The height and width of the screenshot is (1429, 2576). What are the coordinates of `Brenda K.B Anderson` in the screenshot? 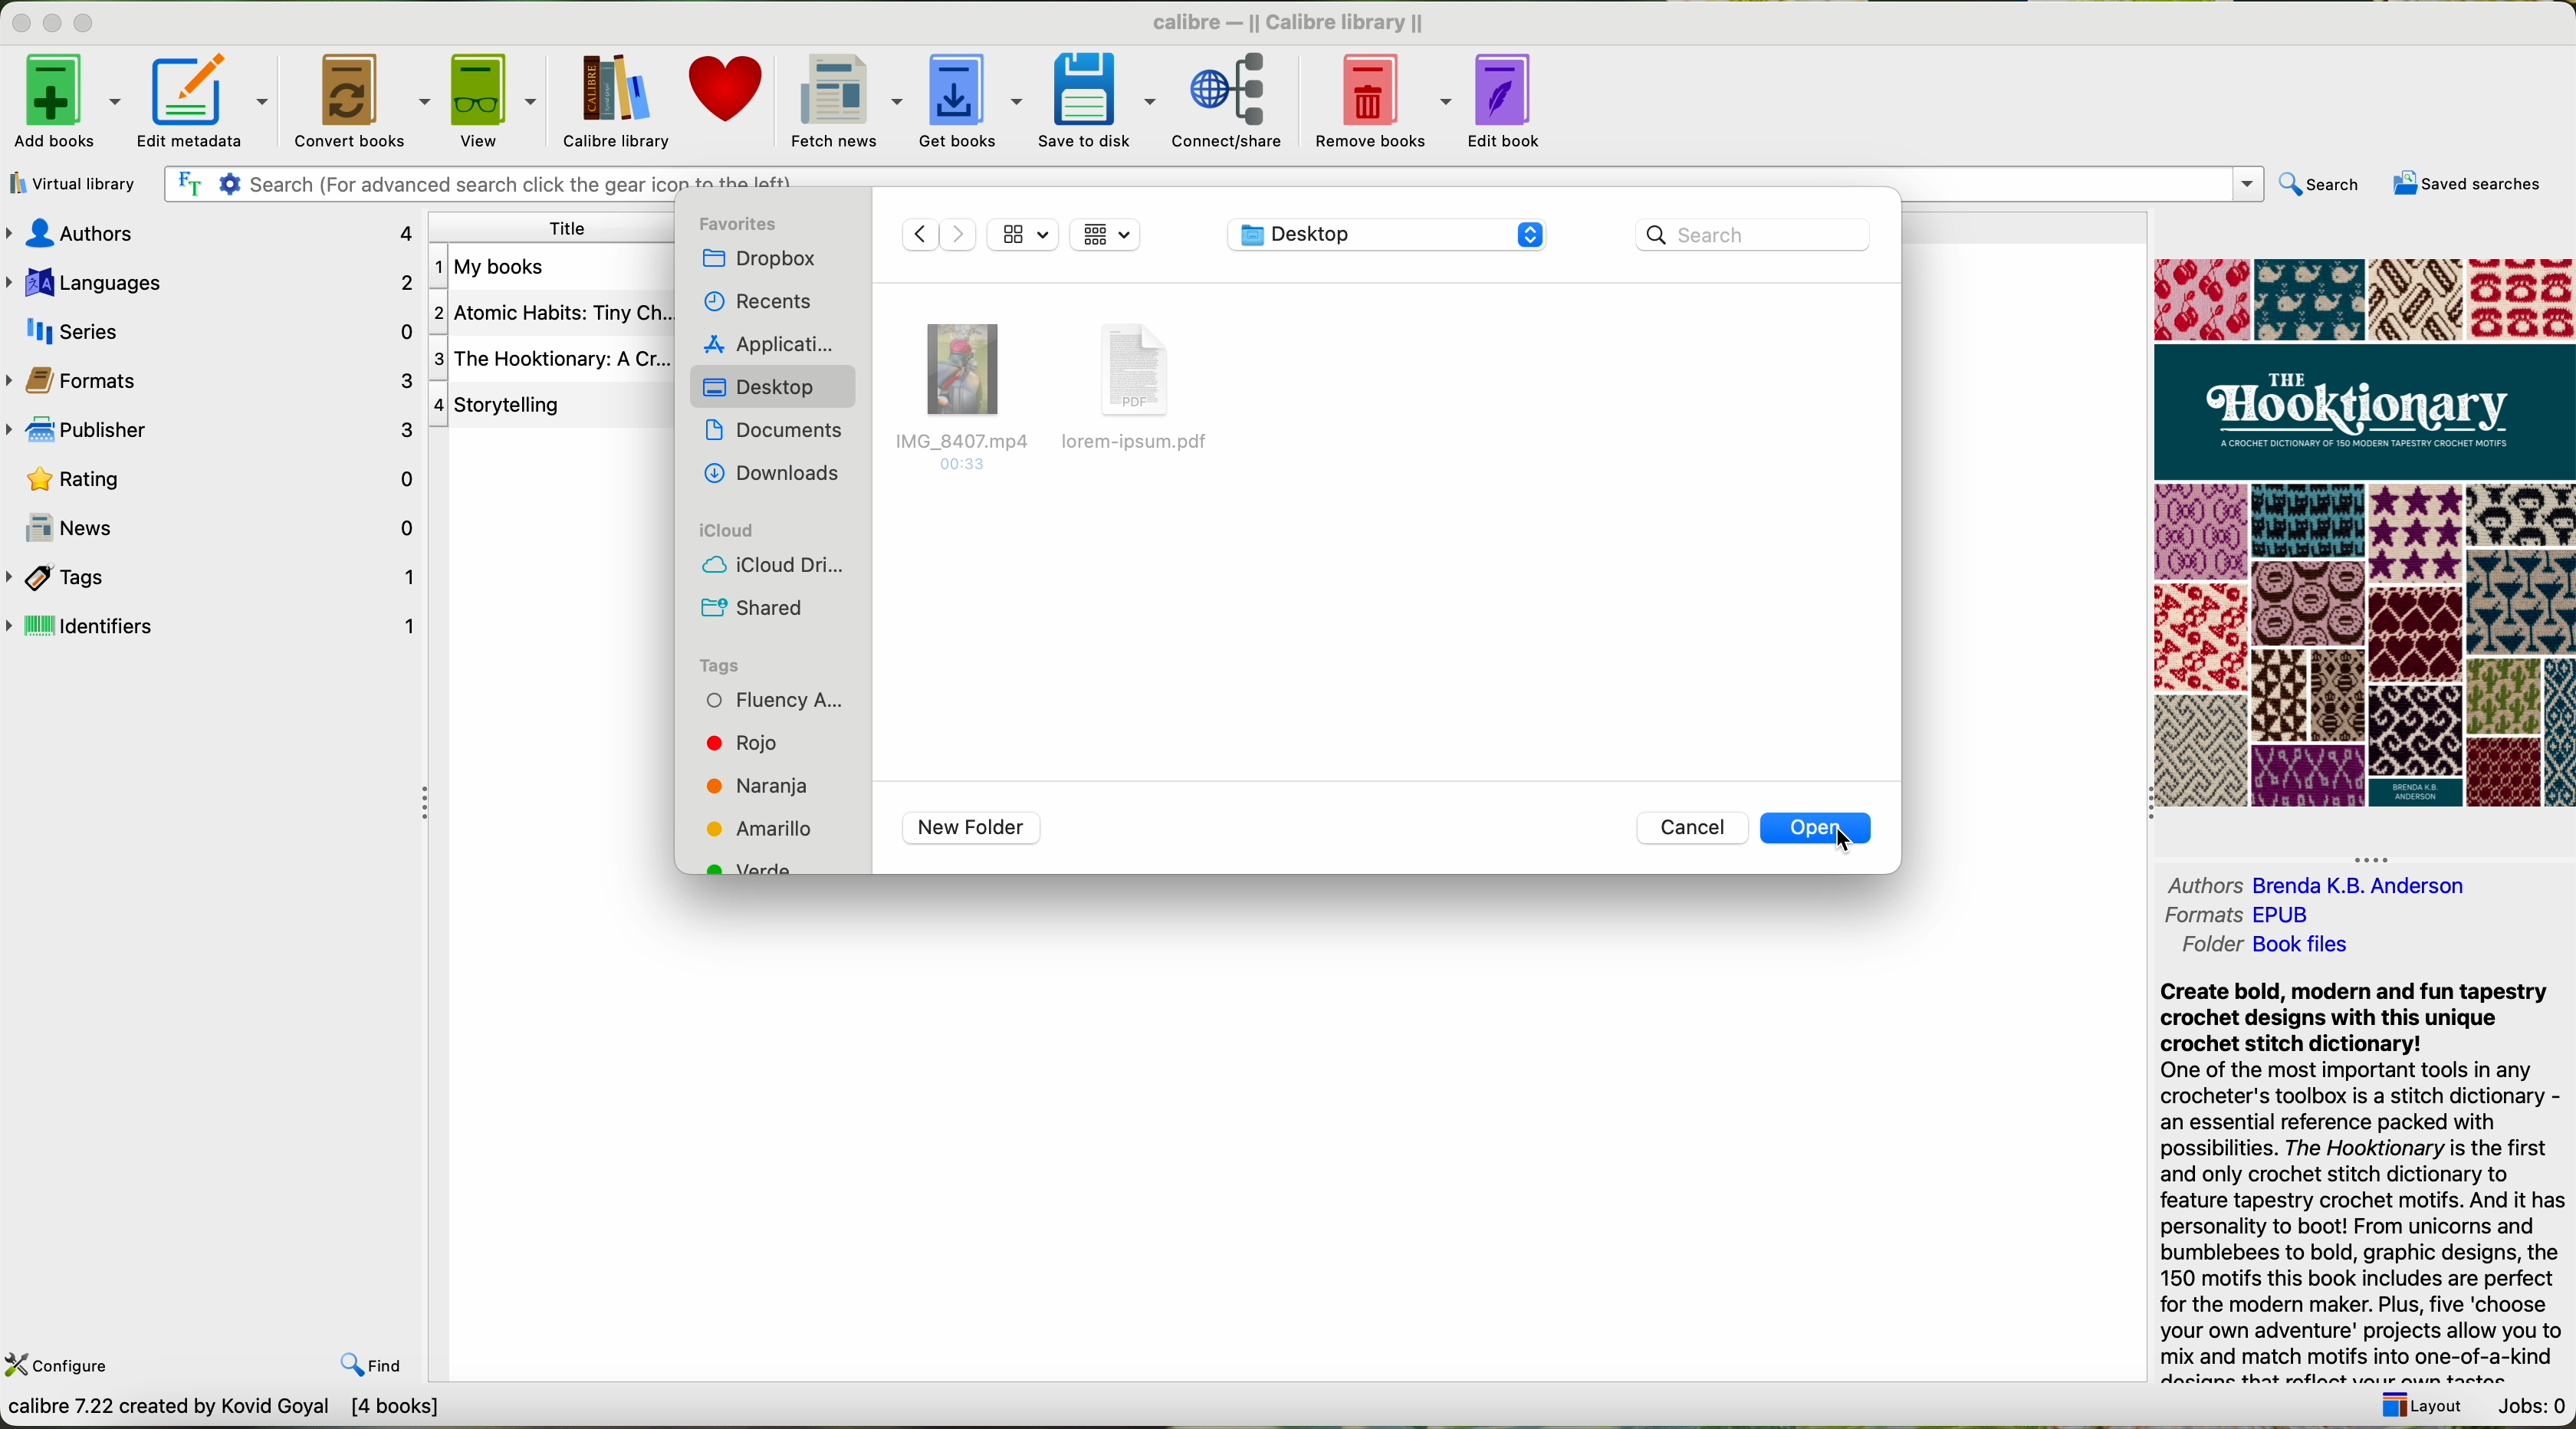 It's located at (2413, 885).